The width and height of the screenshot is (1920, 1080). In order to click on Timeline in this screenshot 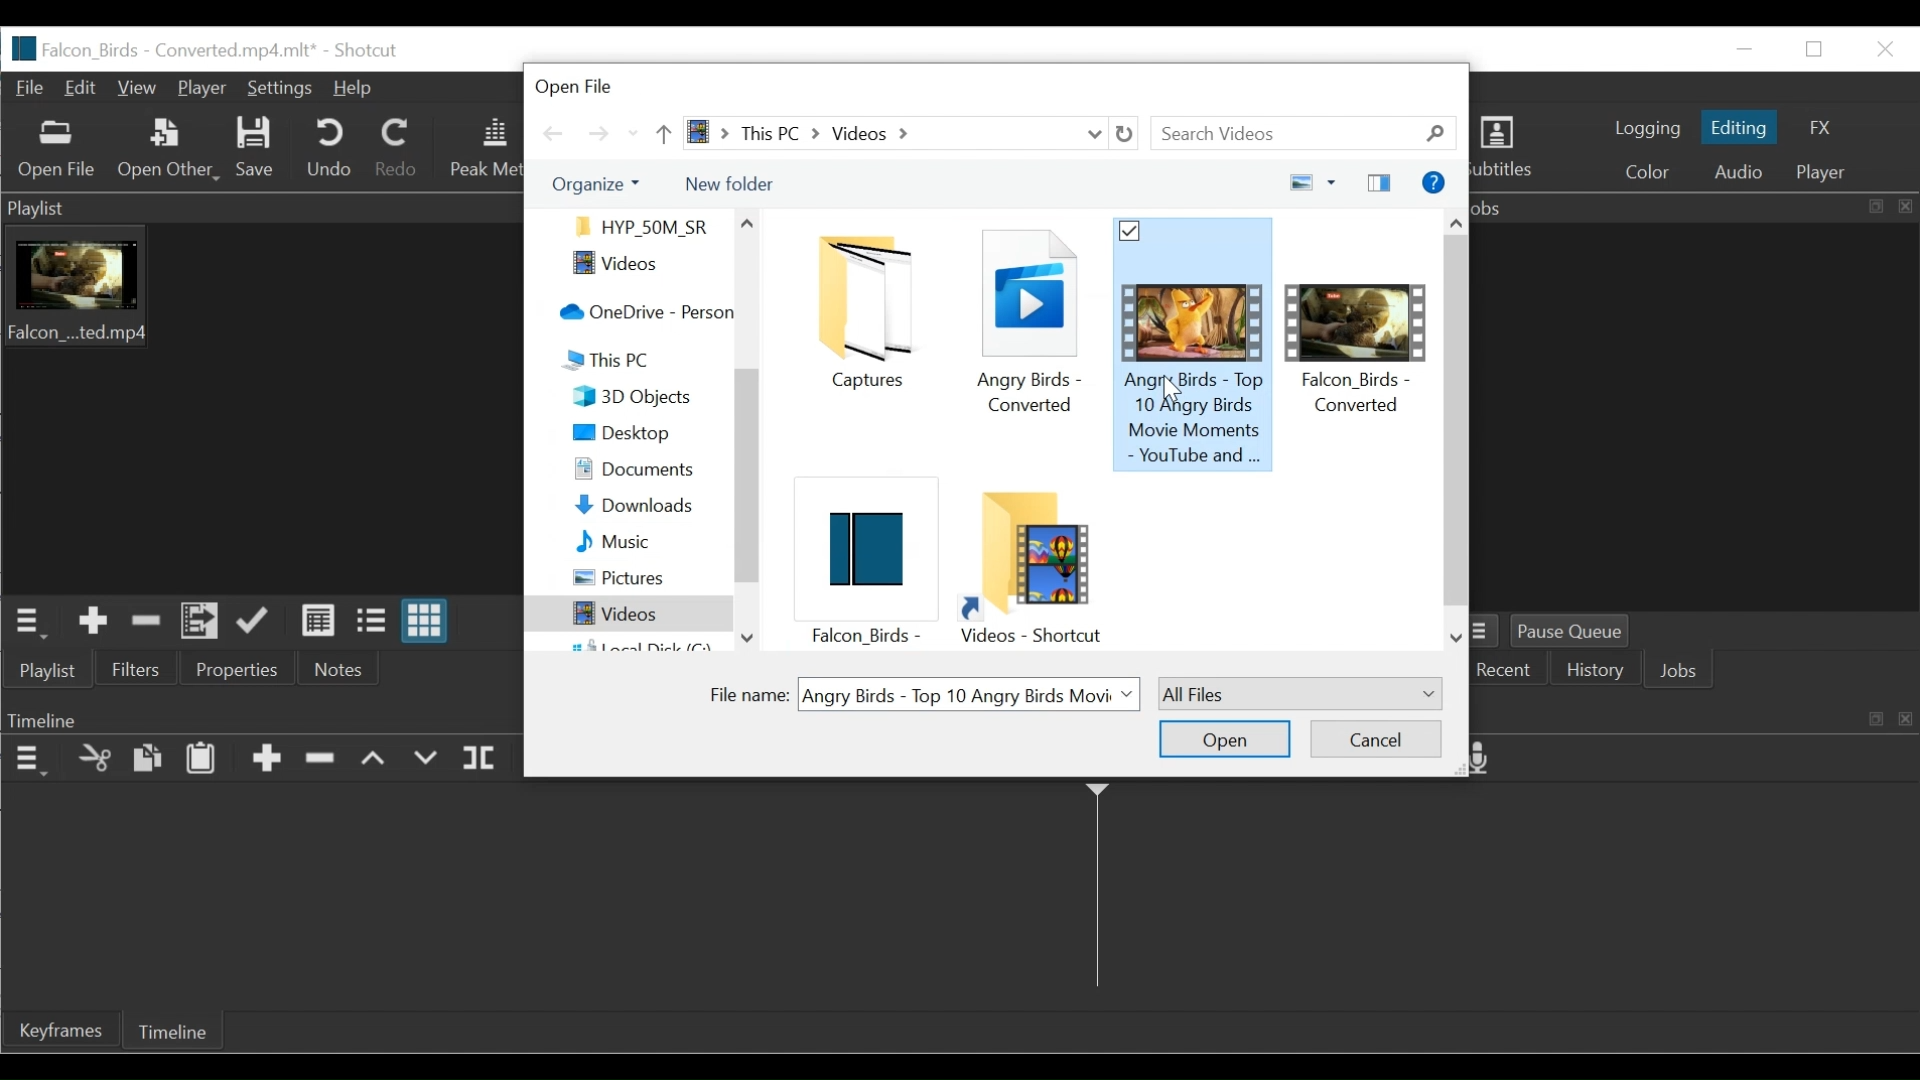, I will do `click(172, 1030)`.